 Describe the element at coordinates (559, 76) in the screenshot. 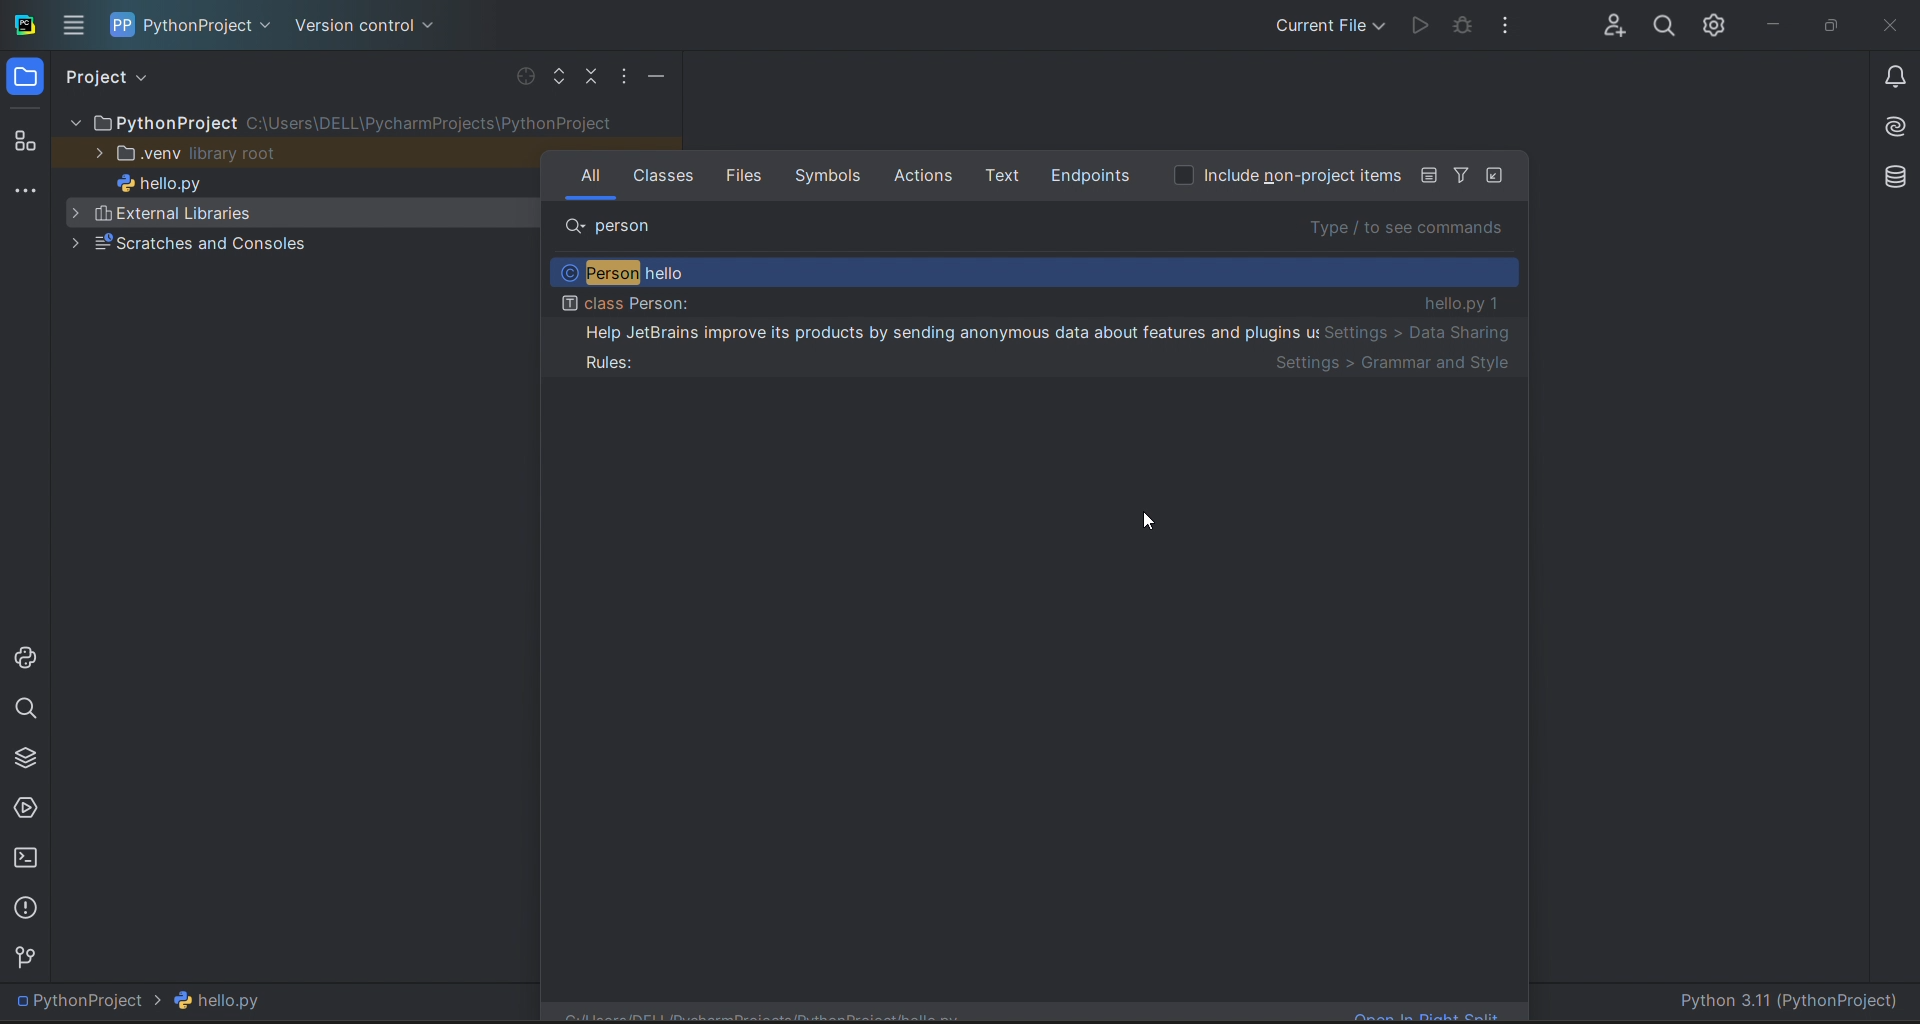

I see `expand file` at that location.